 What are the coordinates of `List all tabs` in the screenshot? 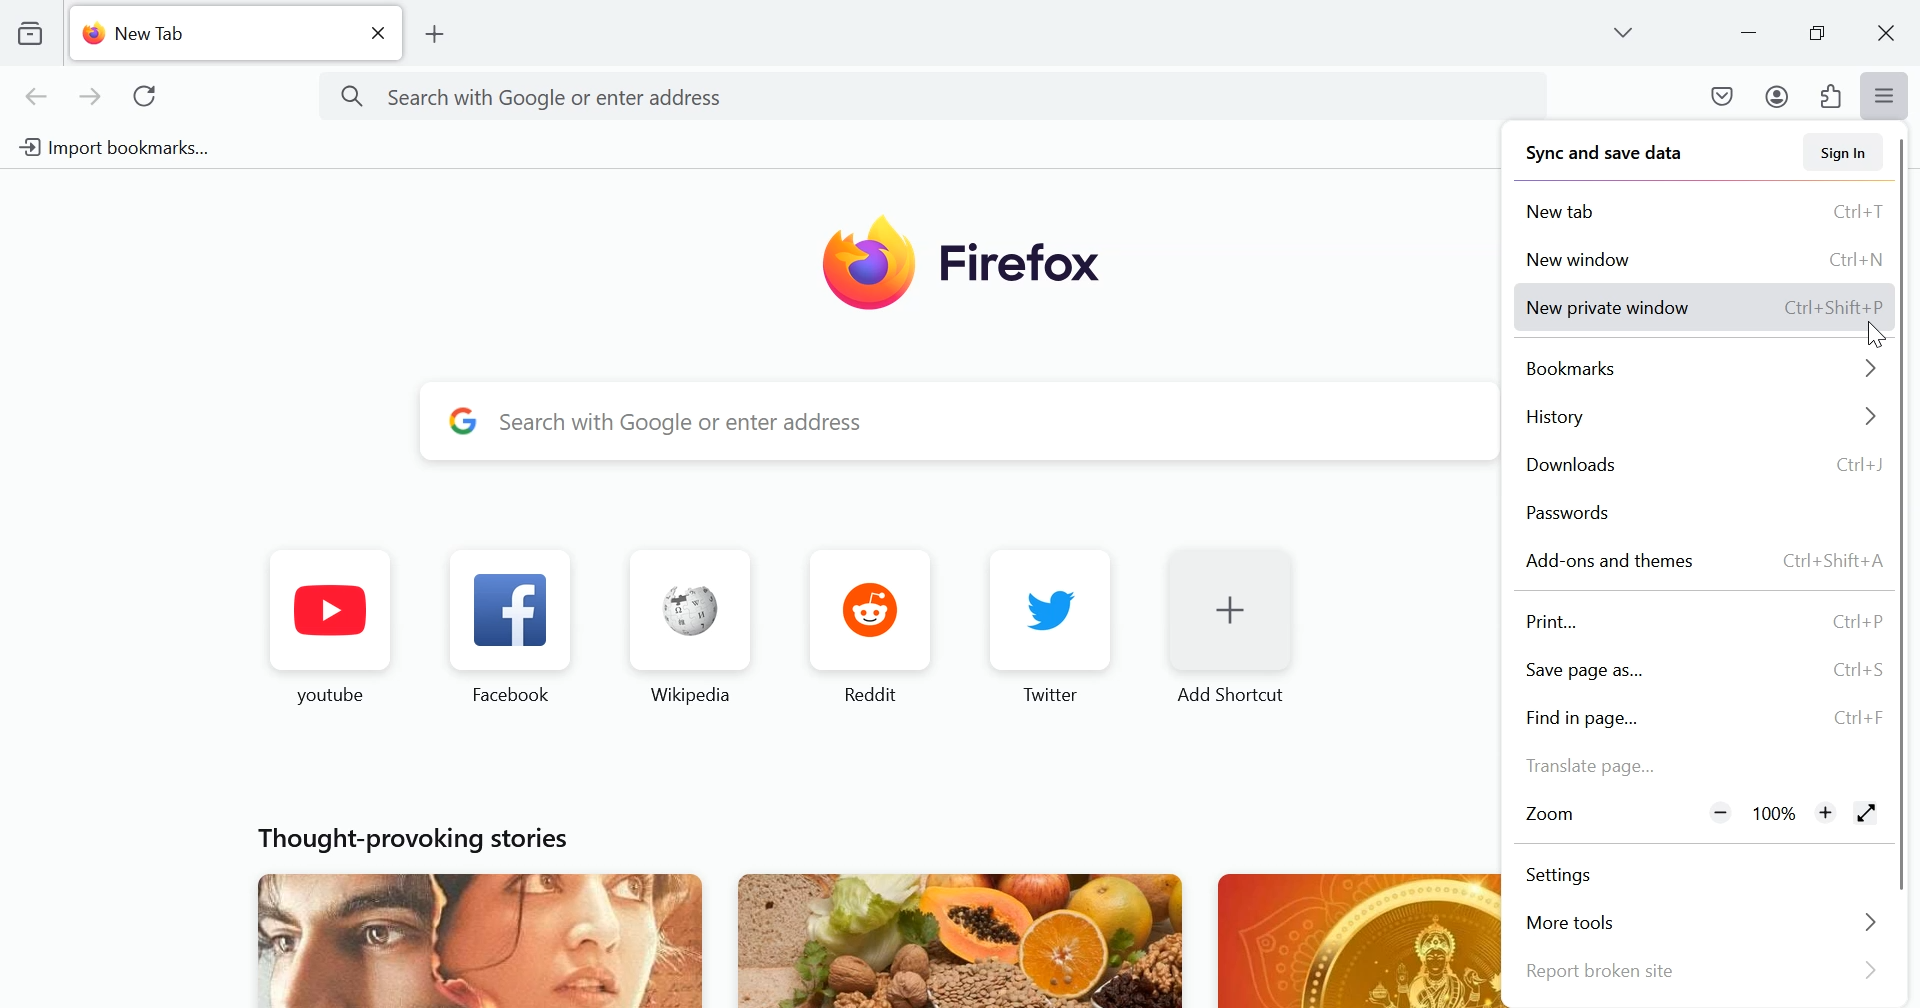 It's located at (1630, 32).